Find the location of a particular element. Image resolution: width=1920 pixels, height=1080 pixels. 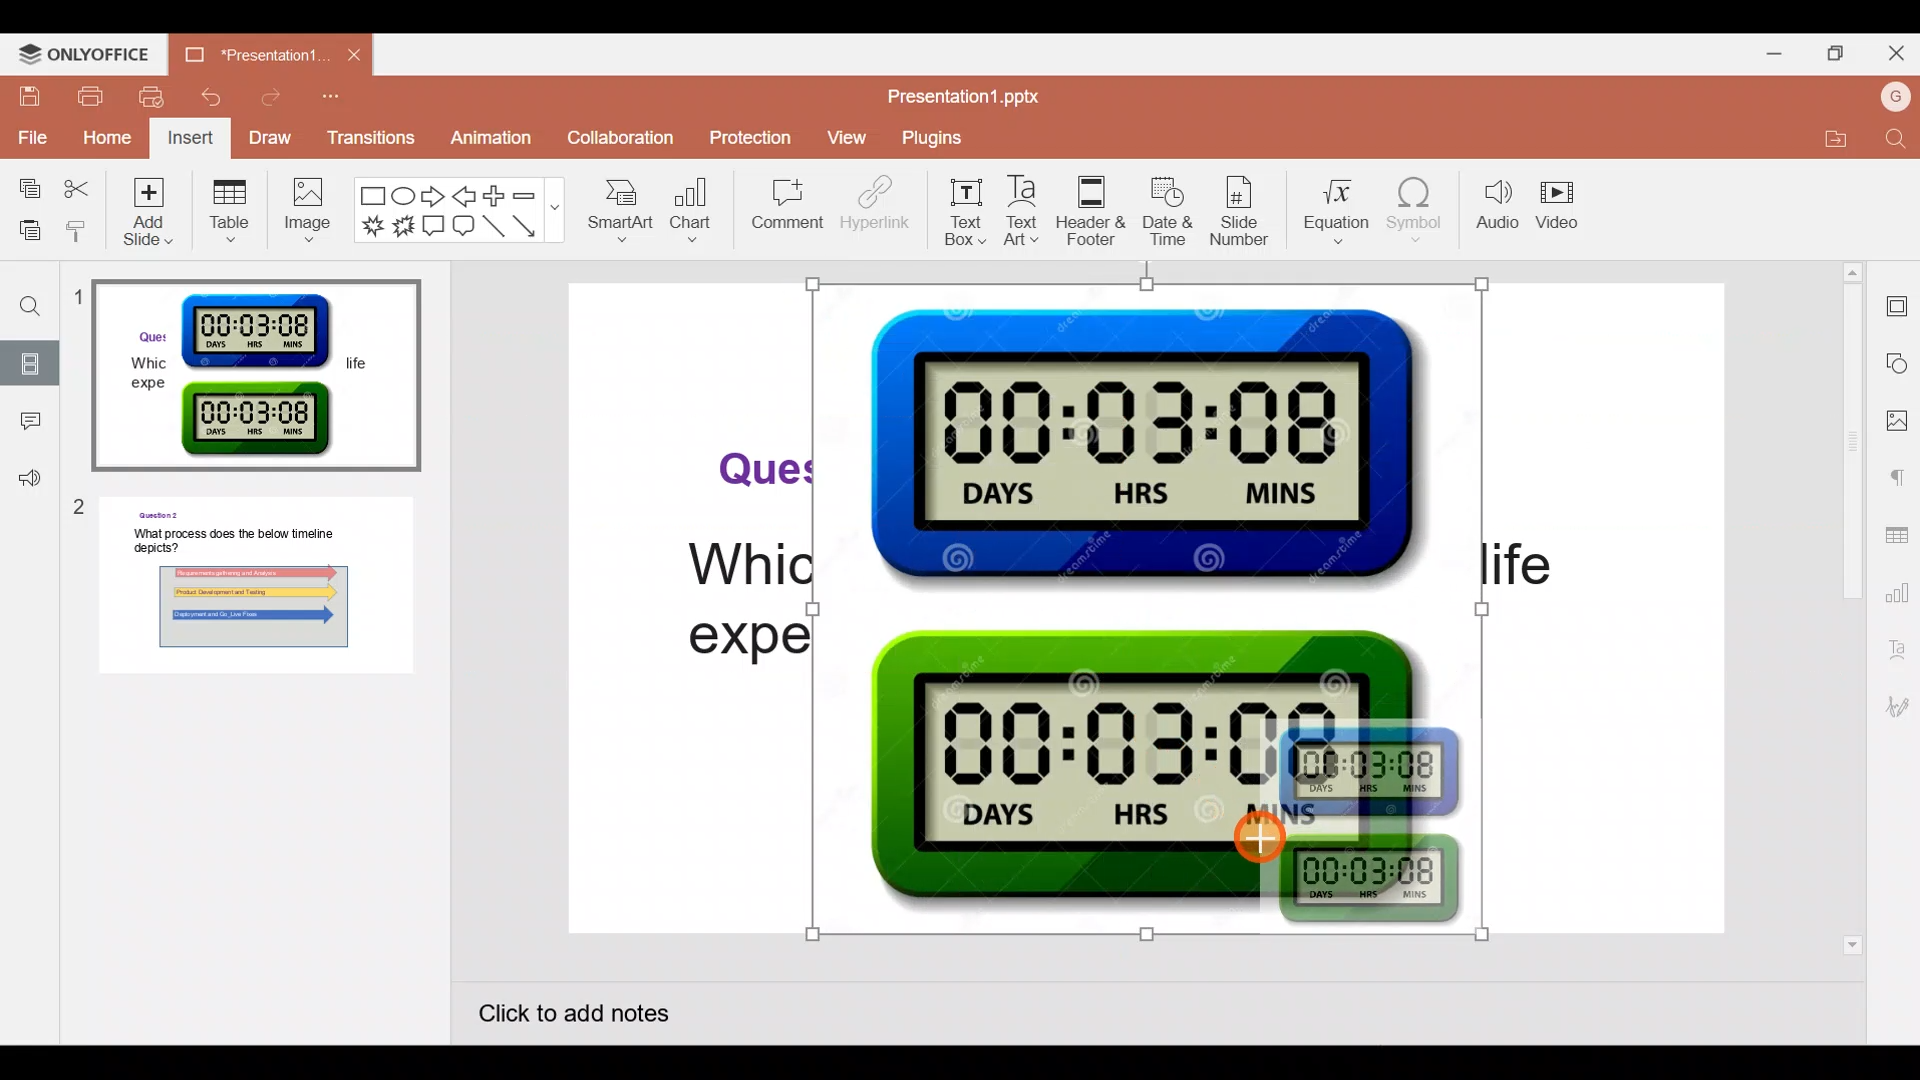

Inserted Timer Graphic is located at coordinates (1148, 605).